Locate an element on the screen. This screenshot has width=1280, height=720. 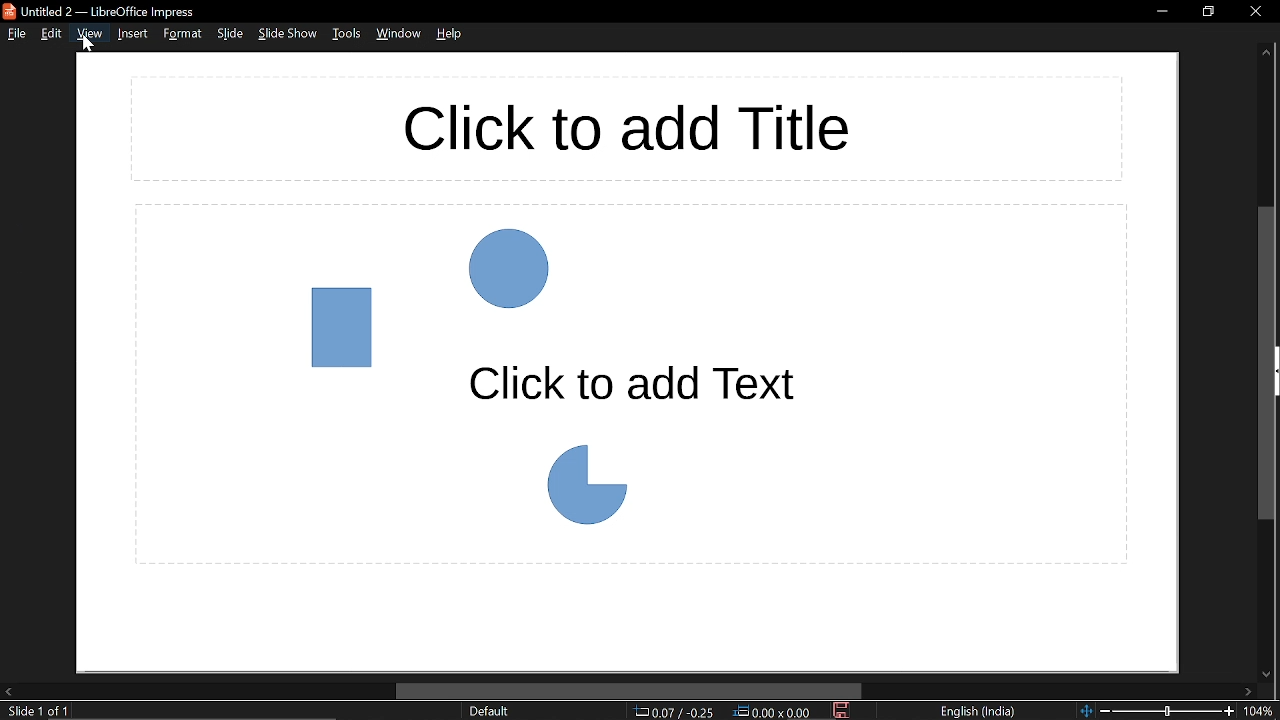
Format is located at coordinates (182, 37).